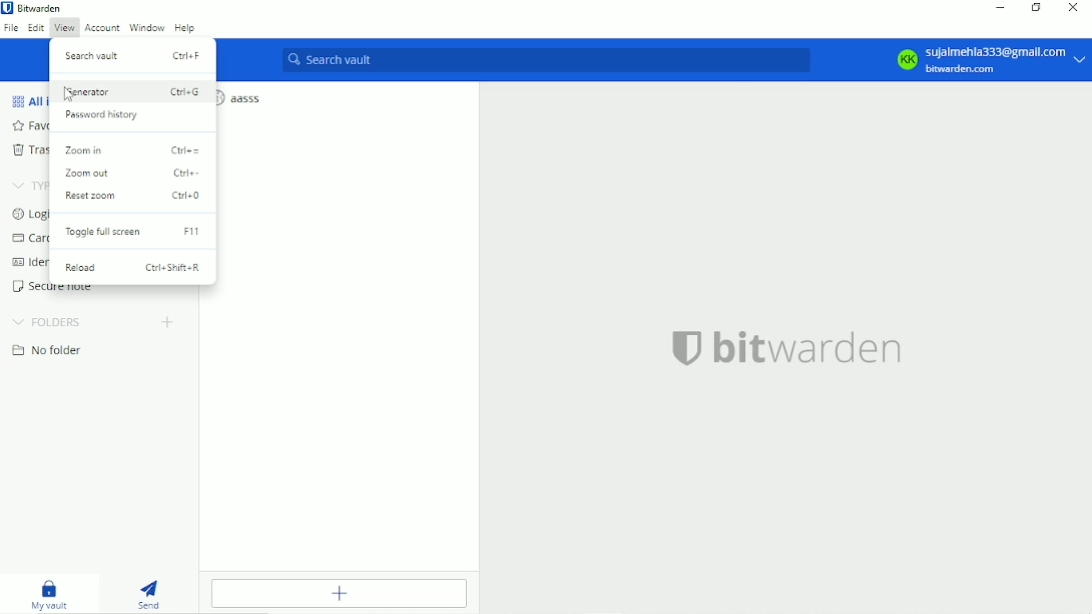 This screenshot has height=614, width=1092. What do you see at coordinates (786, 349) in the screenshot?
I see `bitwarden` at bounding box center [786, 349].